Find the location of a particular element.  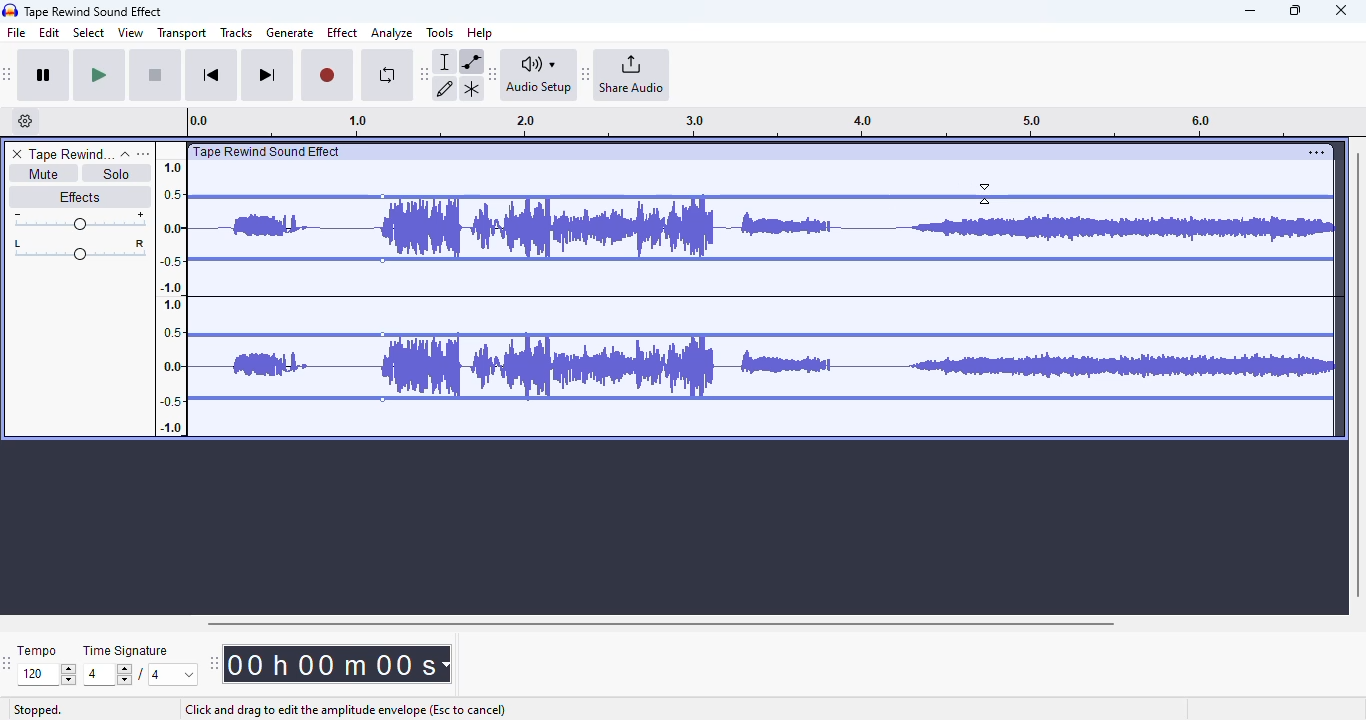

play is located at coordinates (99, 76).